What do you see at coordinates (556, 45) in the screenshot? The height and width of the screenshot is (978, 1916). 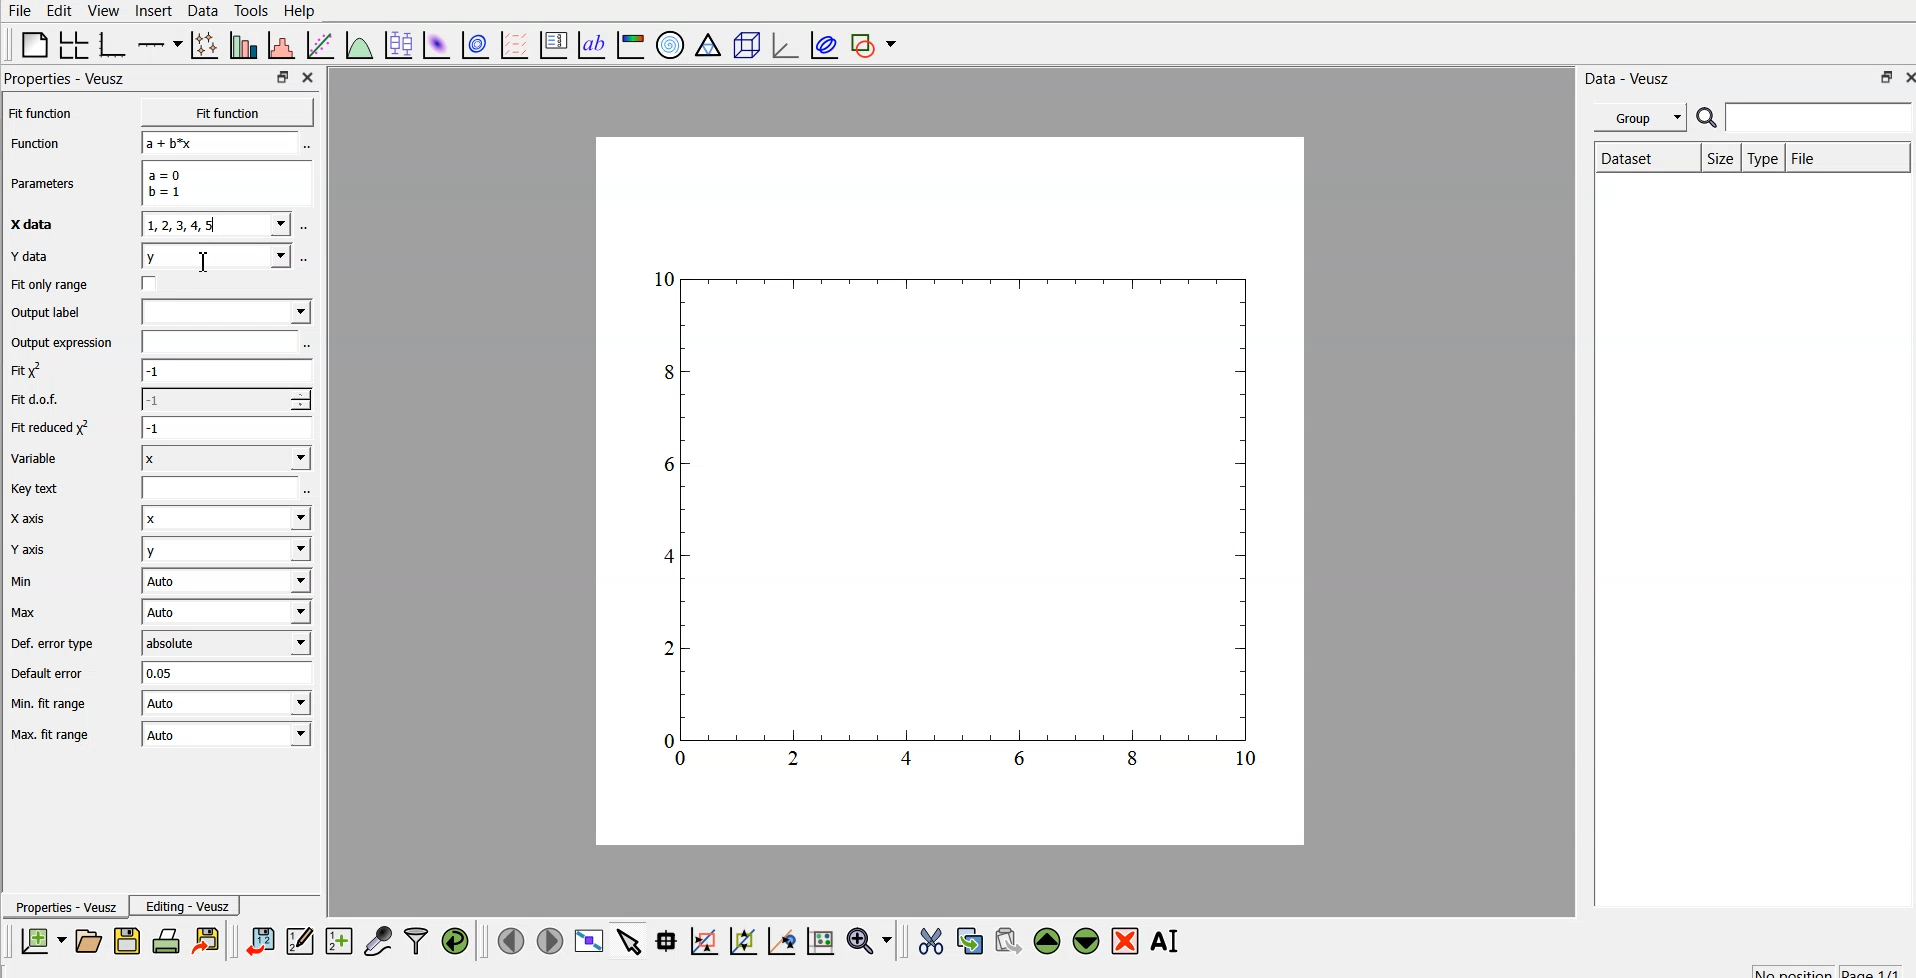 I see `plot key` at bounding box center [556, 45].